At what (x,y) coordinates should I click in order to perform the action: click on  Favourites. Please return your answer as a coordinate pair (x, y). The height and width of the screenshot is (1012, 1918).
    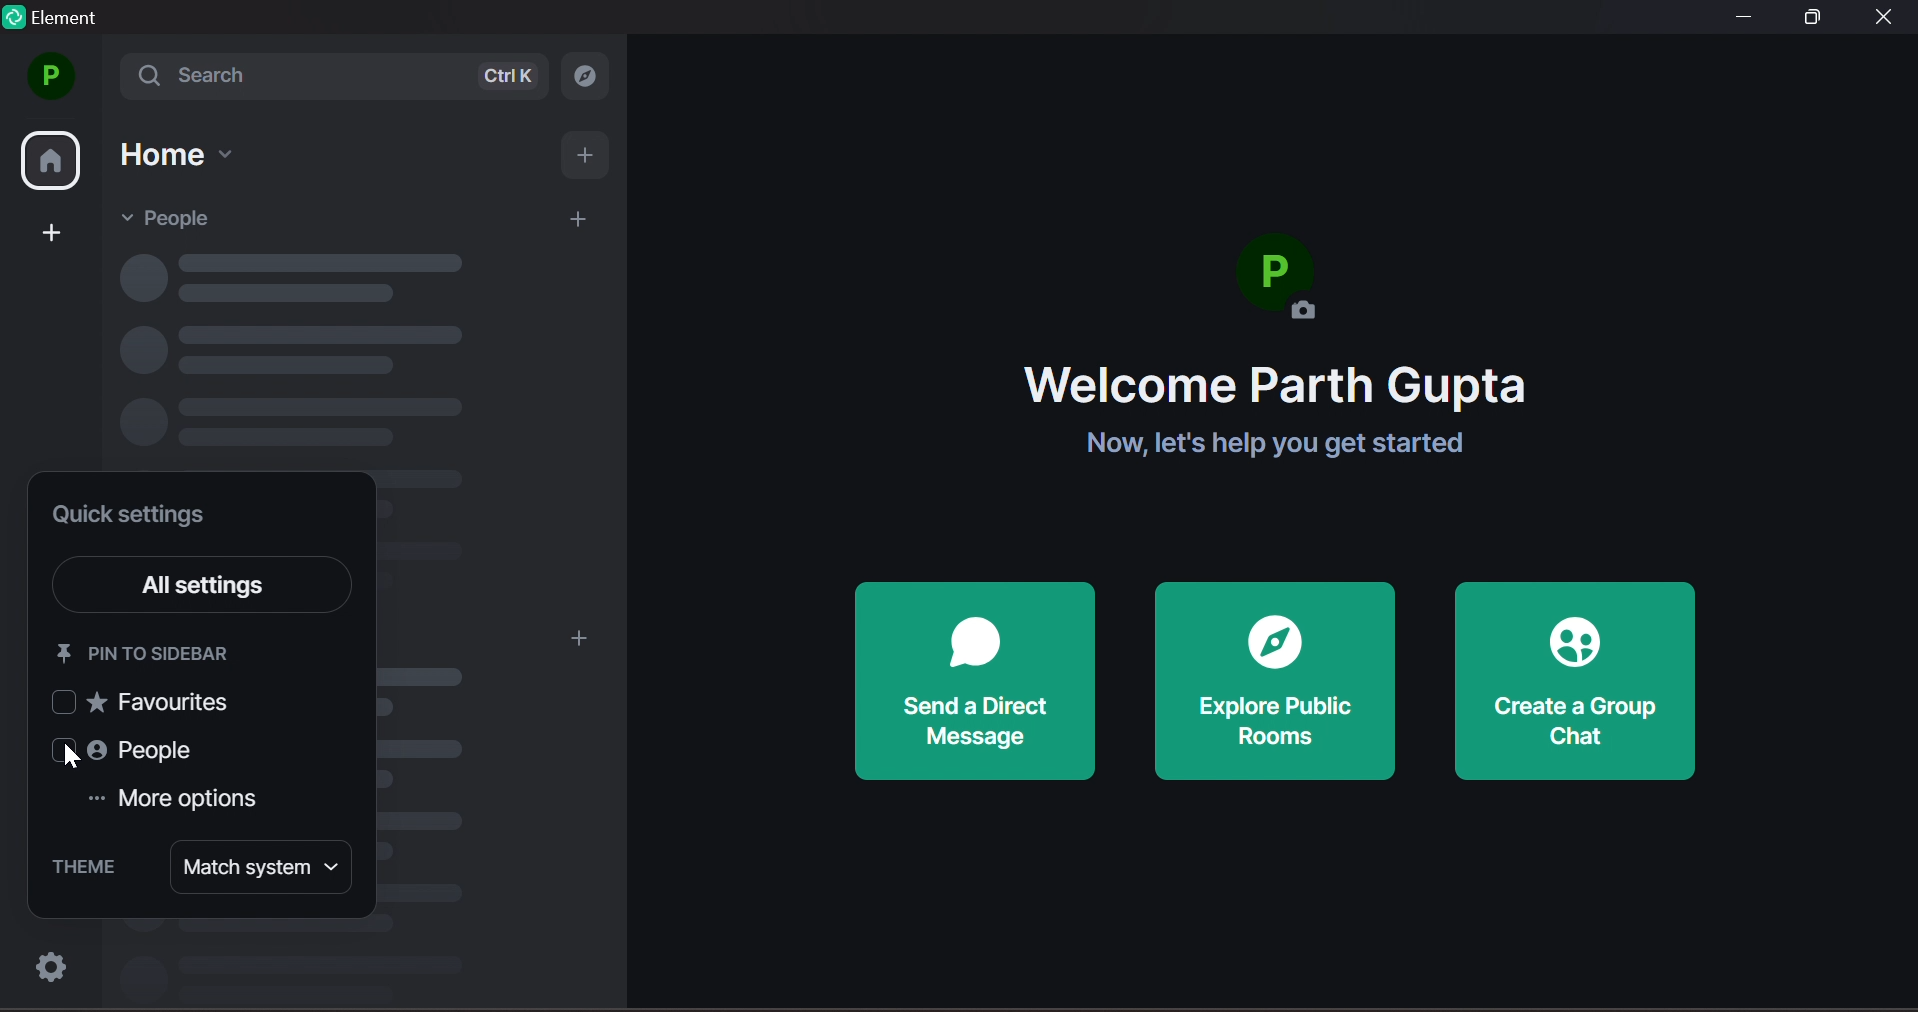
    Looking at the image, I should click on (147, 702).